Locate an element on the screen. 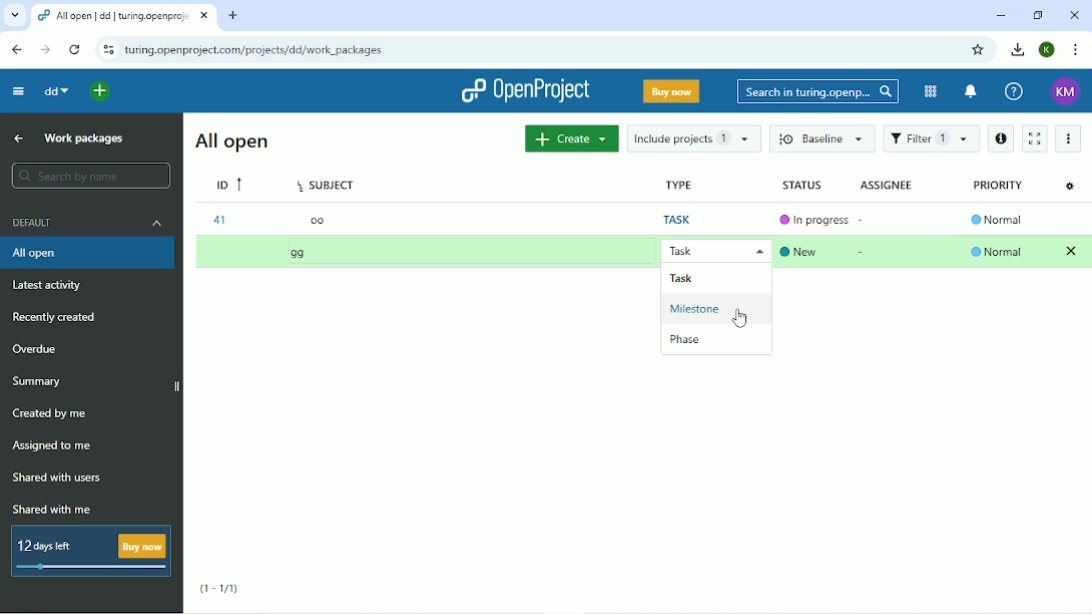  Activate zen mode is located at coordinates (1036, 139).